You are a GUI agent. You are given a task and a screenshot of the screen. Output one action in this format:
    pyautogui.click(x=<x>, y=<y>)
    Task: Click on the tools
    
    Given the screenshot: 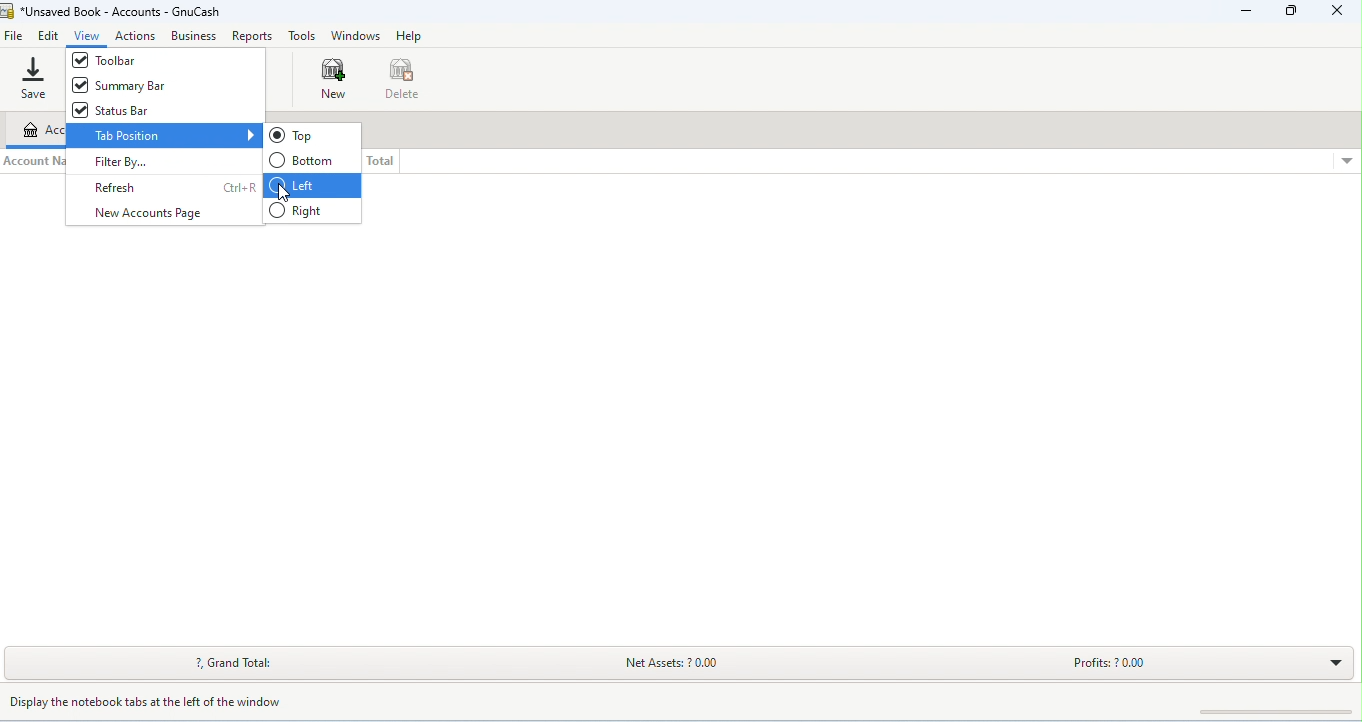 What is the action you would take?
    pyautogui.click(x=303, y=36)
    